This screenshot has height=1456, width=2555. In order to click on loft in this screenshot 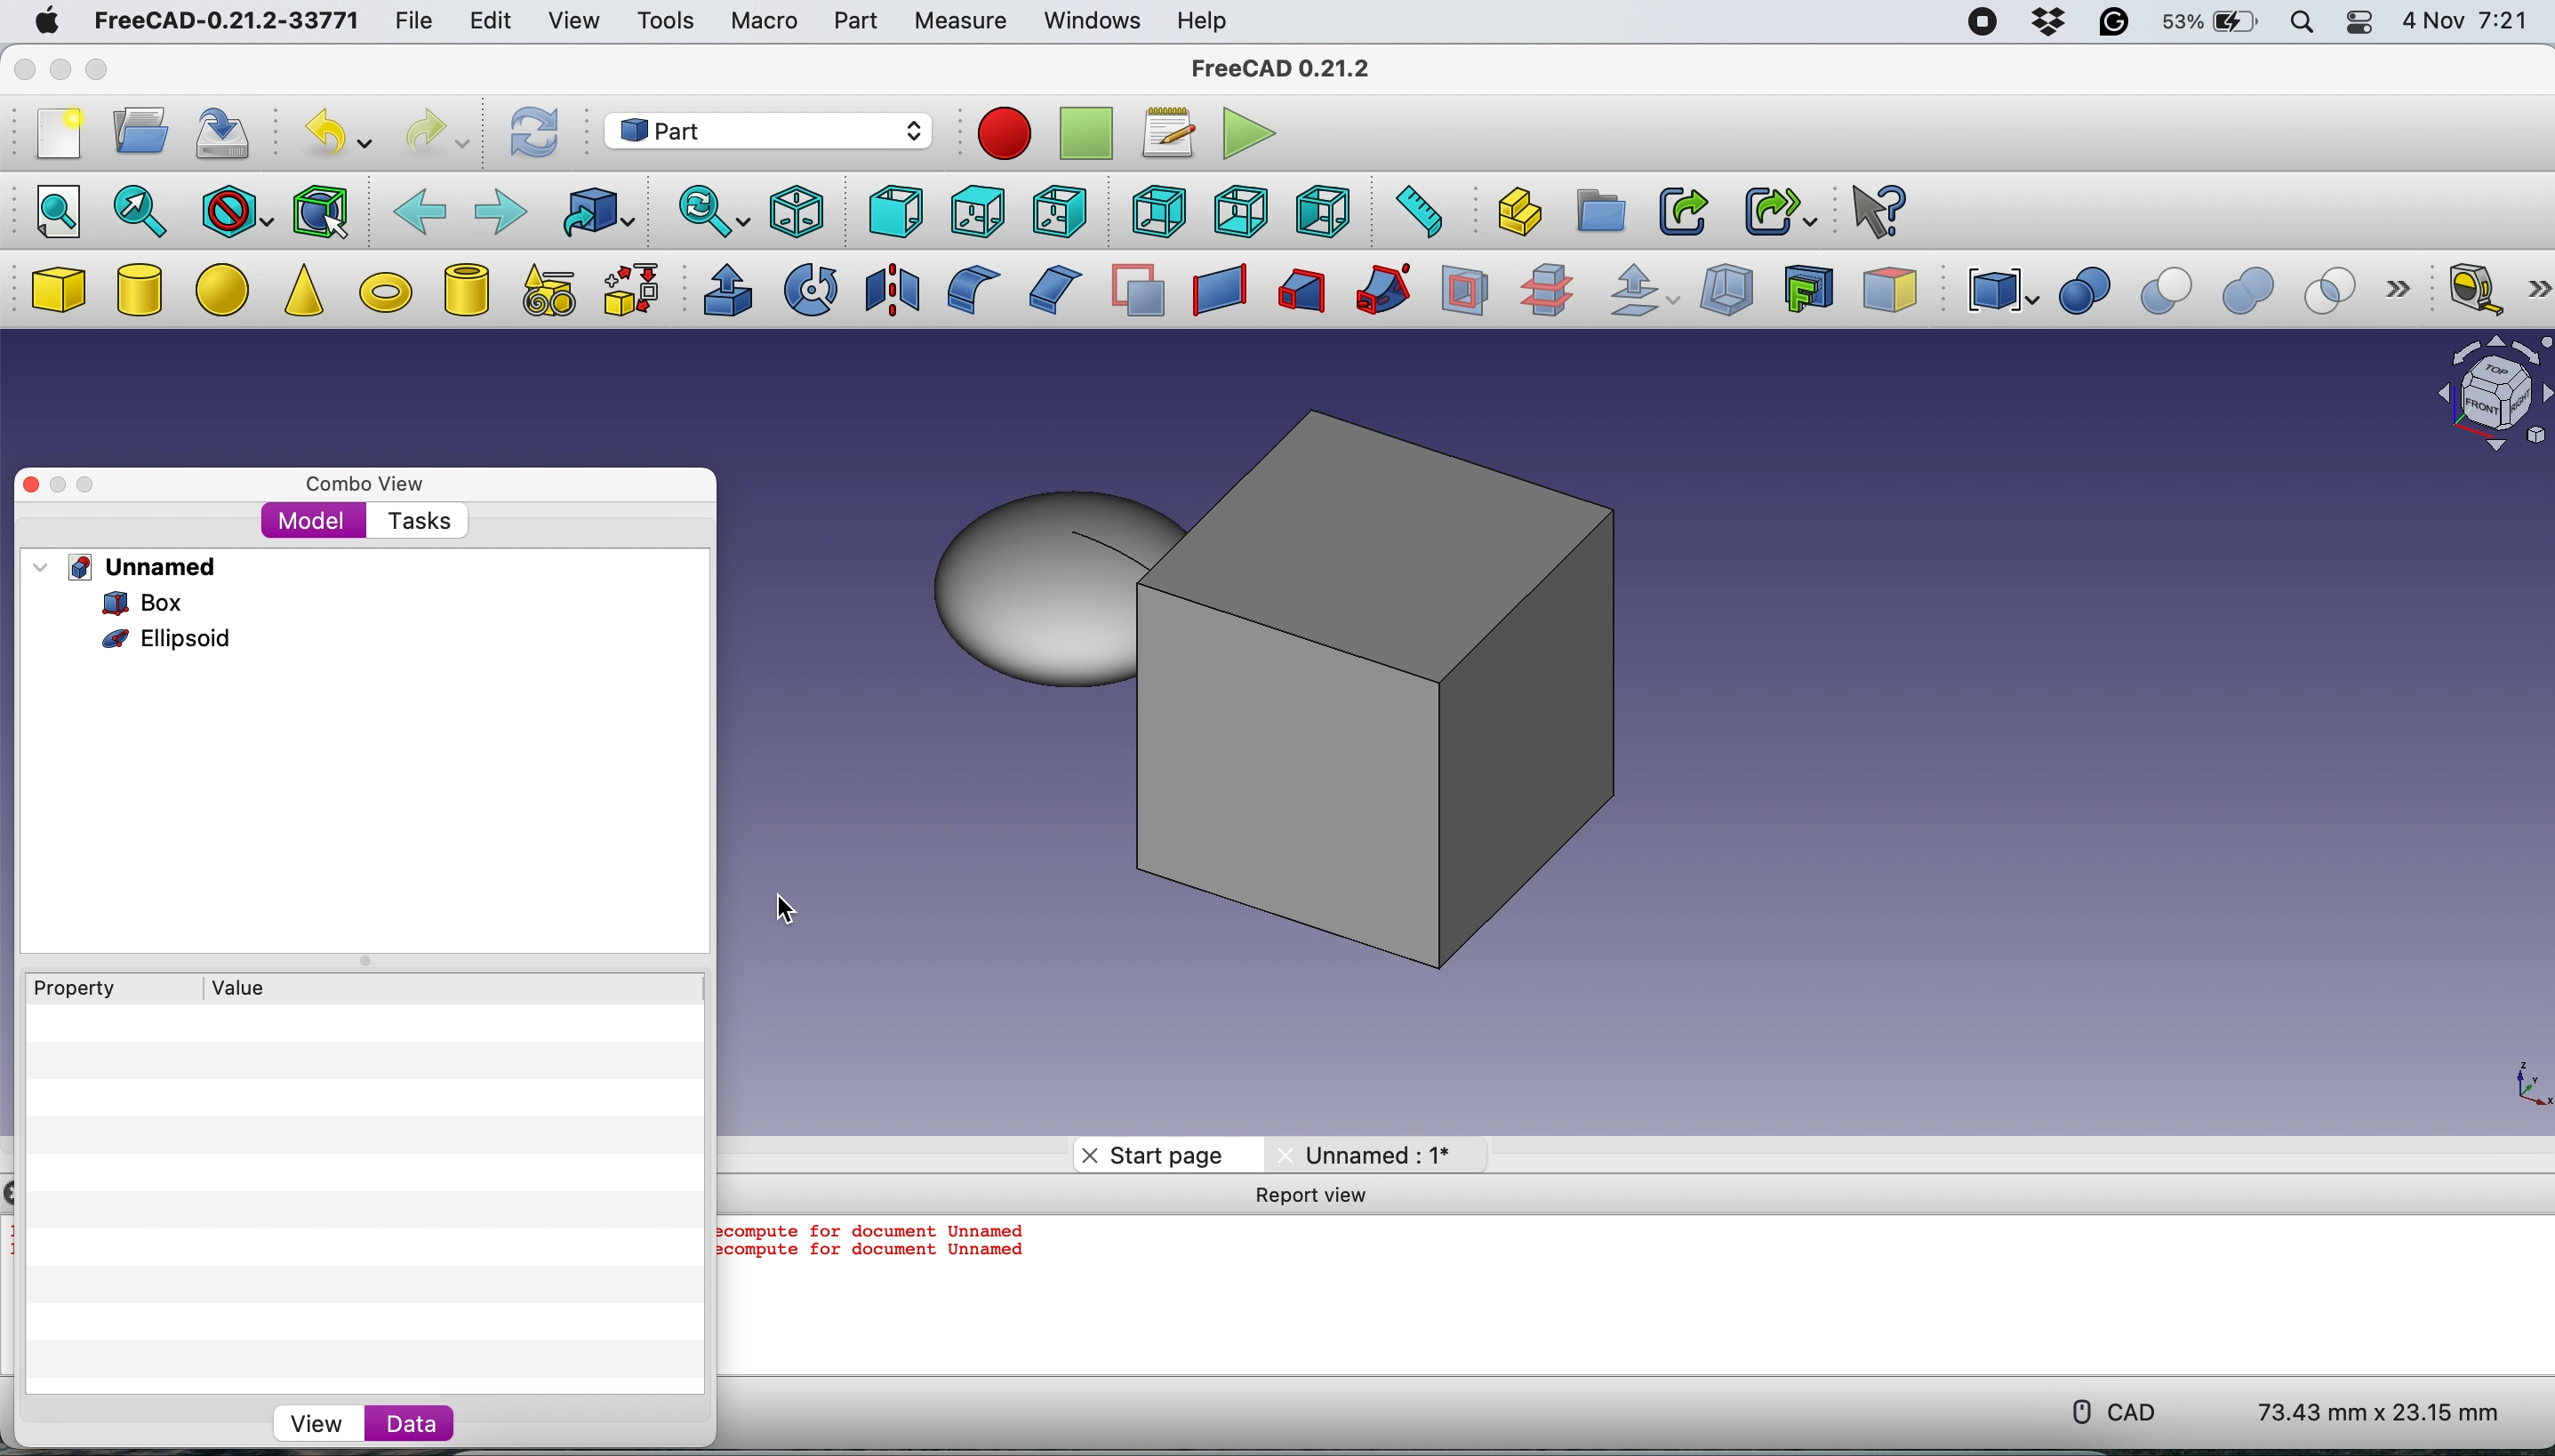, I will do `click(1298, 294)`.